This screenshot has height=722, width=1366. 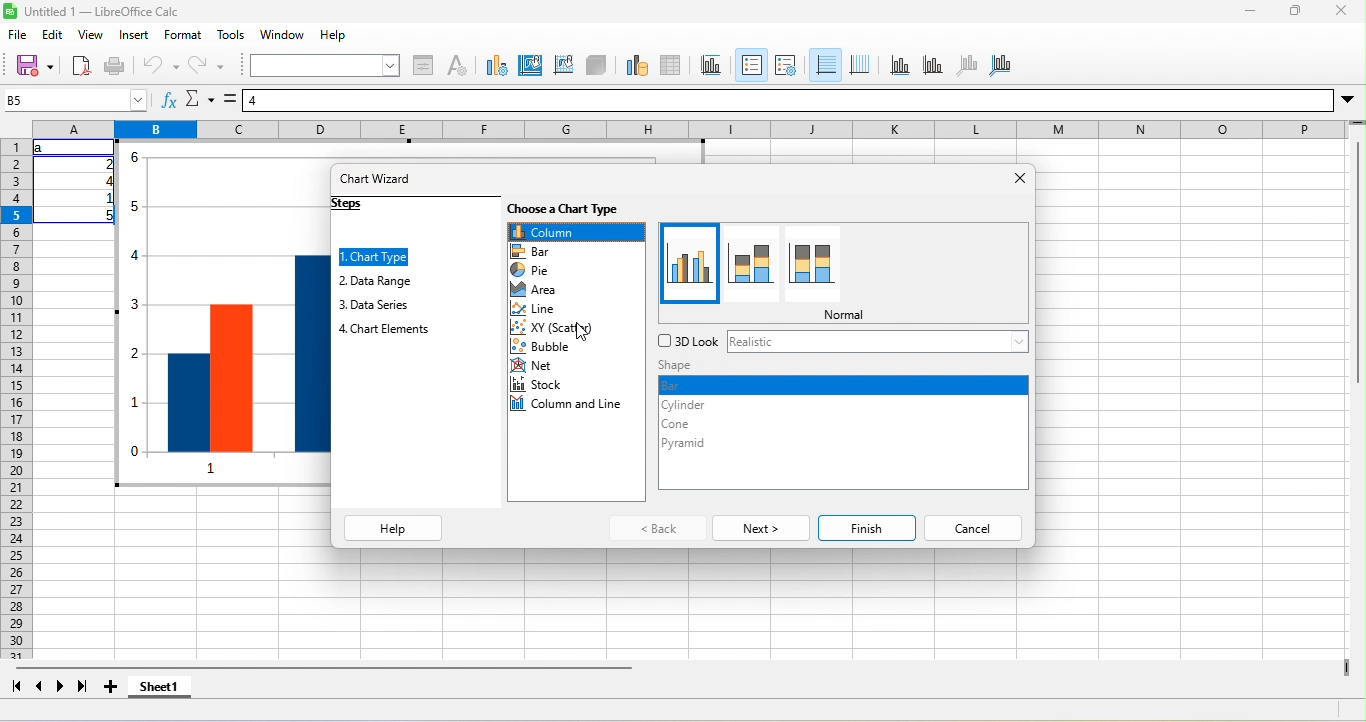 What do you see at coordinates (160, 686) in the screenshot?
I see `sheet1` at bounding box center [160, 686].